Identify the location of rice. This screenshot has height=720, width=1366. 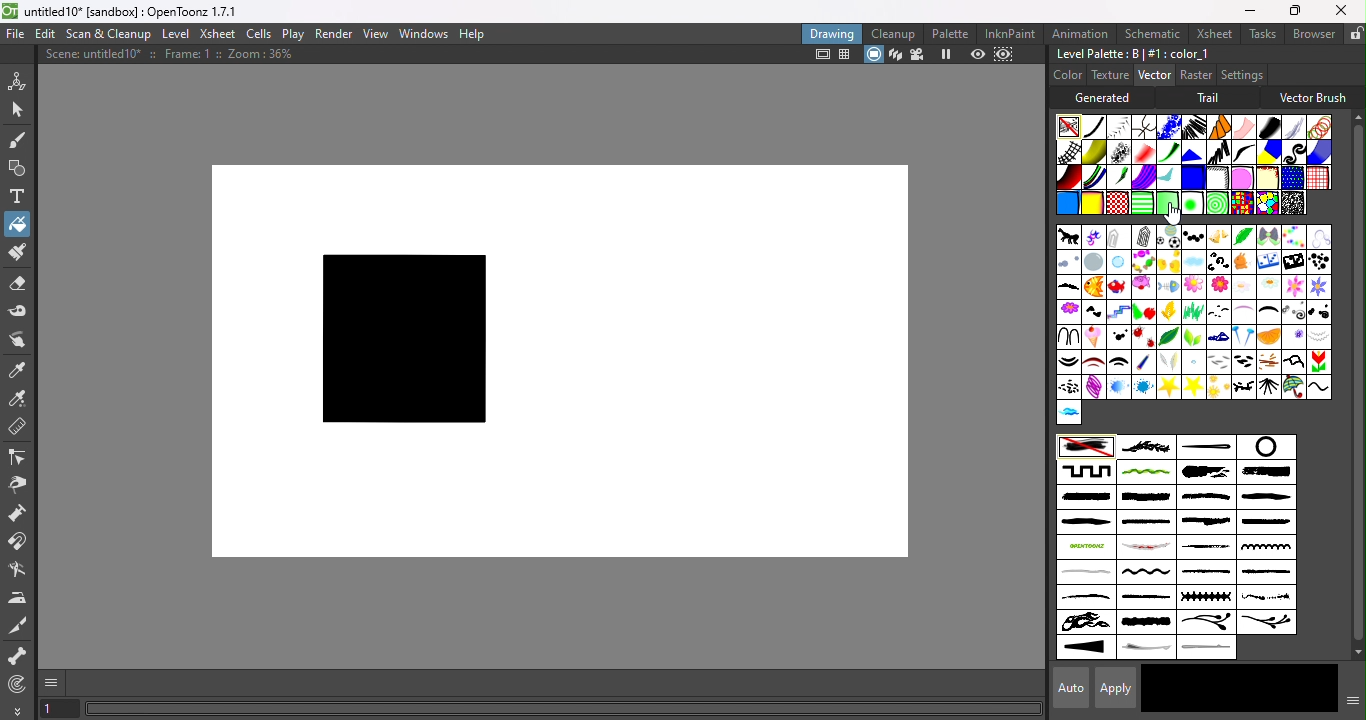
(1220, 362).